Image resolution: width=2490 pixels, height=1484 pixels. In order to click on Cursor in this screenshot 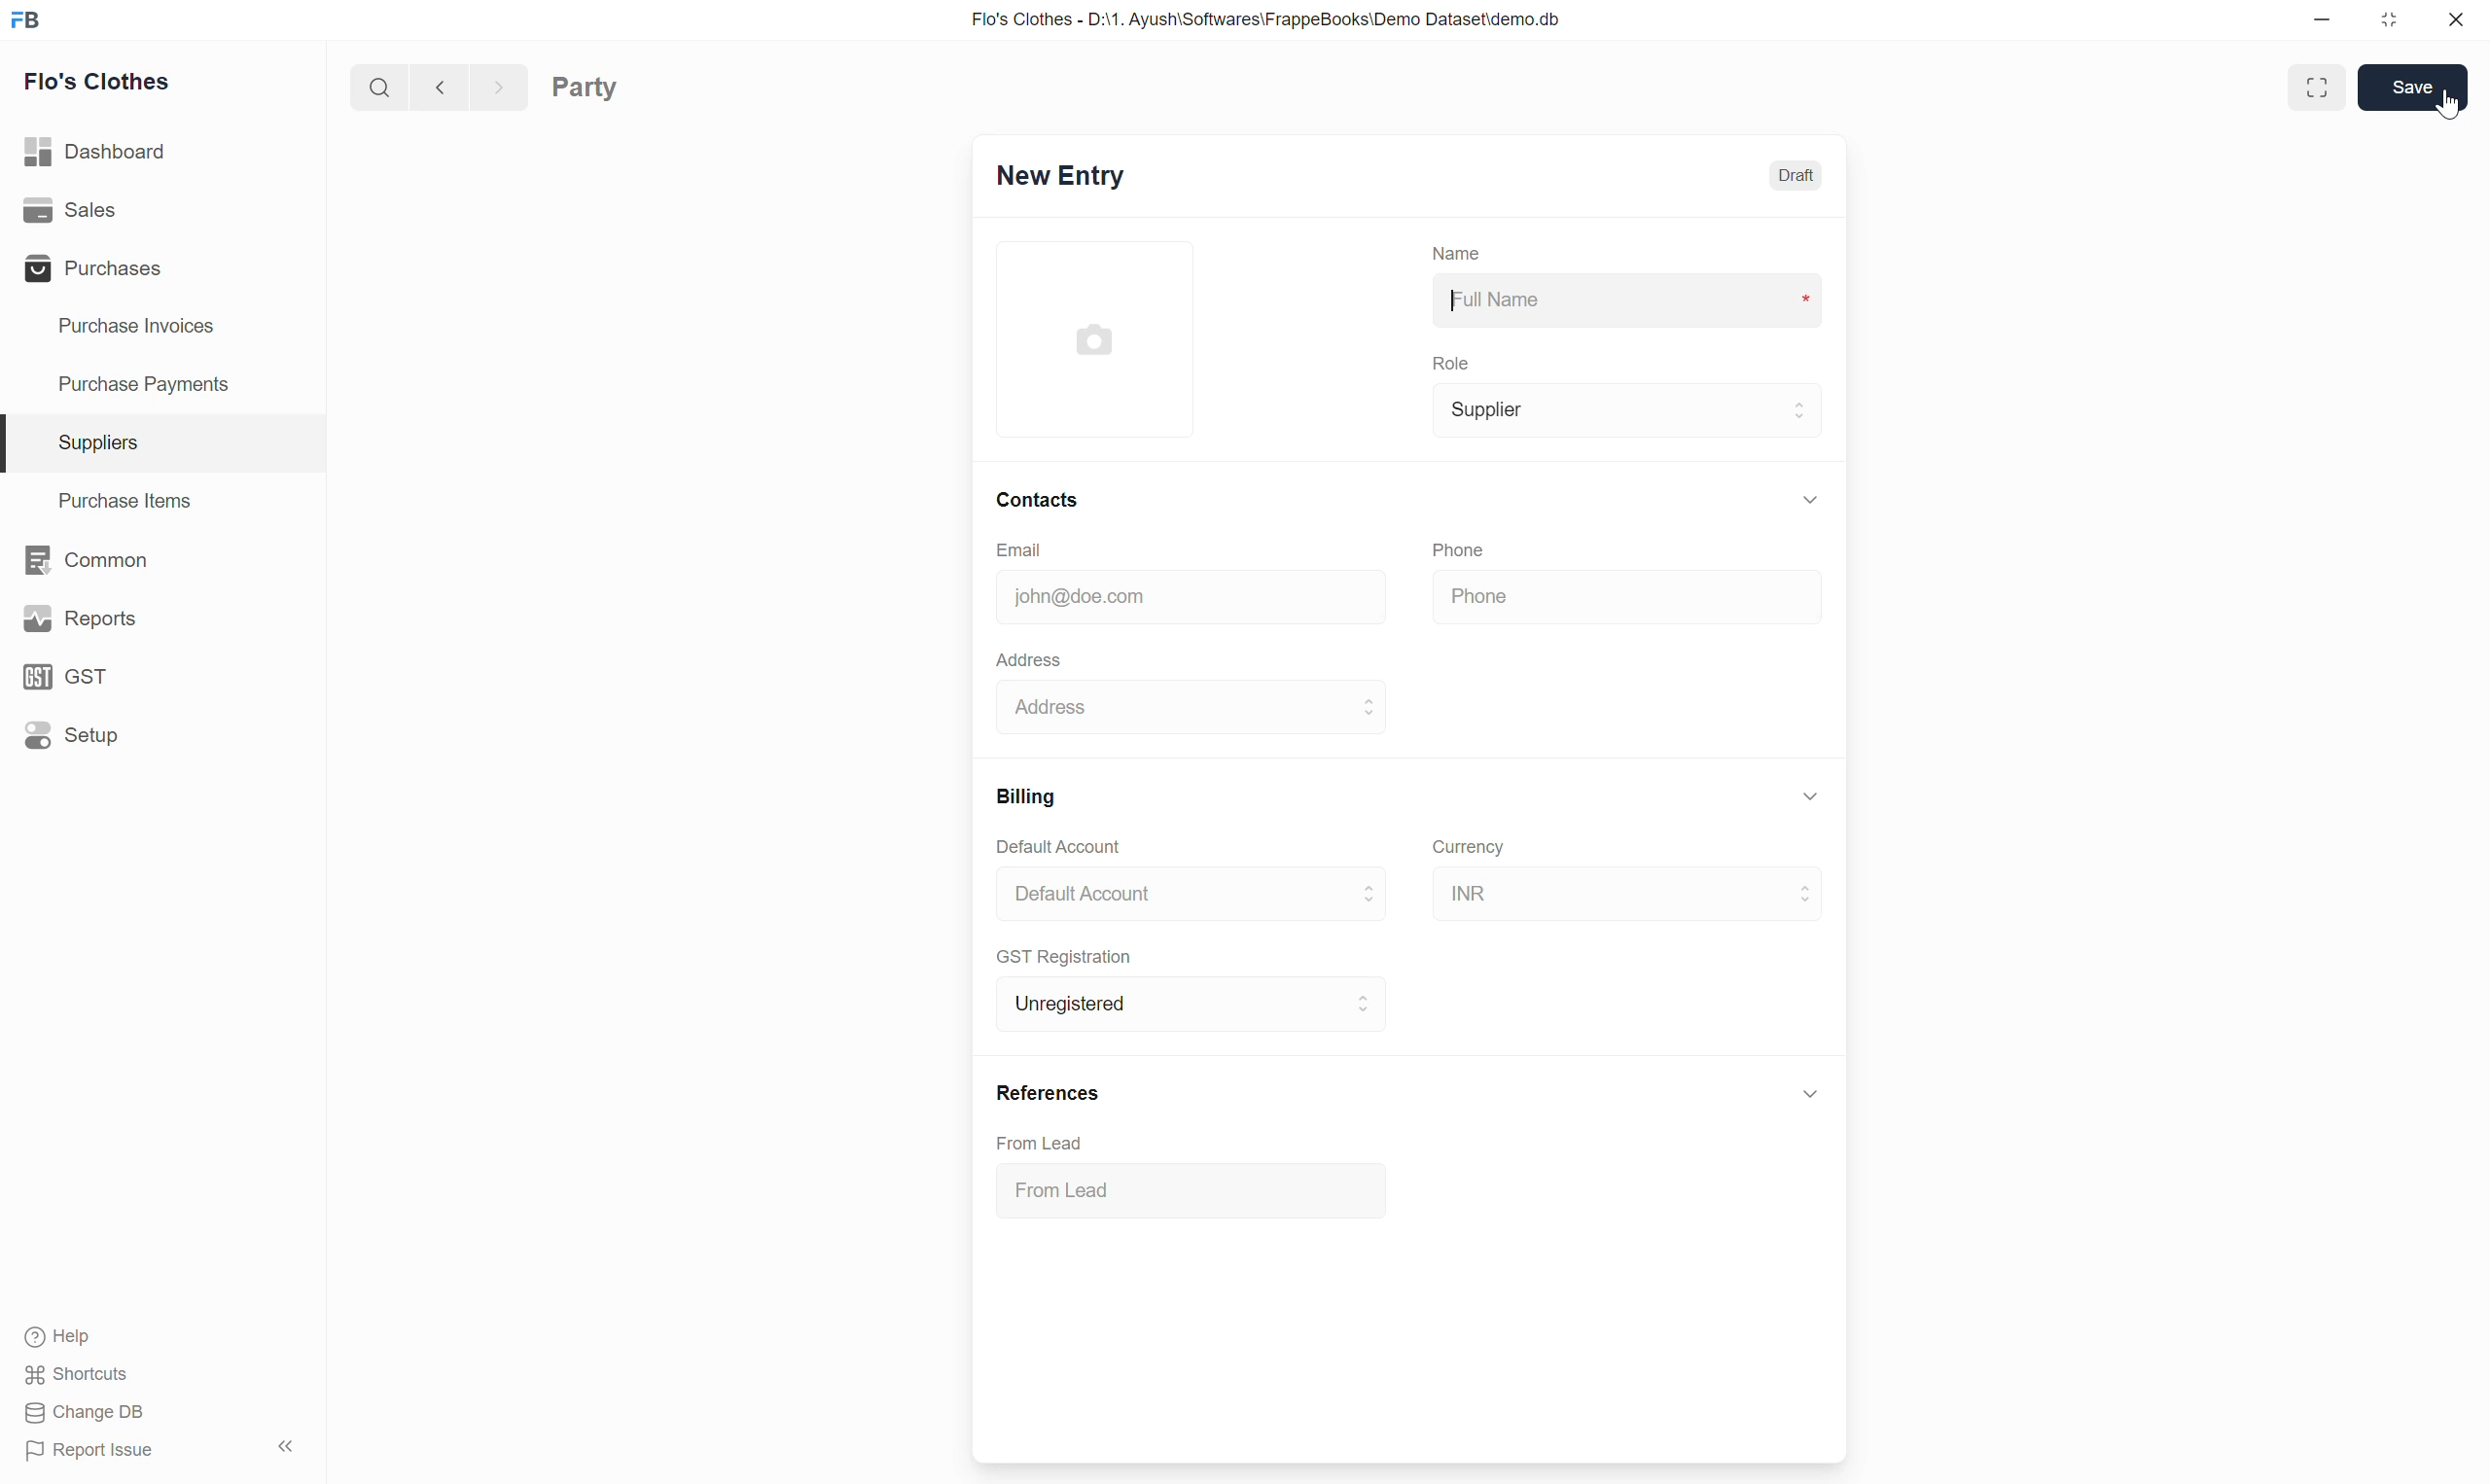, I will do `click(2448, 105)`.